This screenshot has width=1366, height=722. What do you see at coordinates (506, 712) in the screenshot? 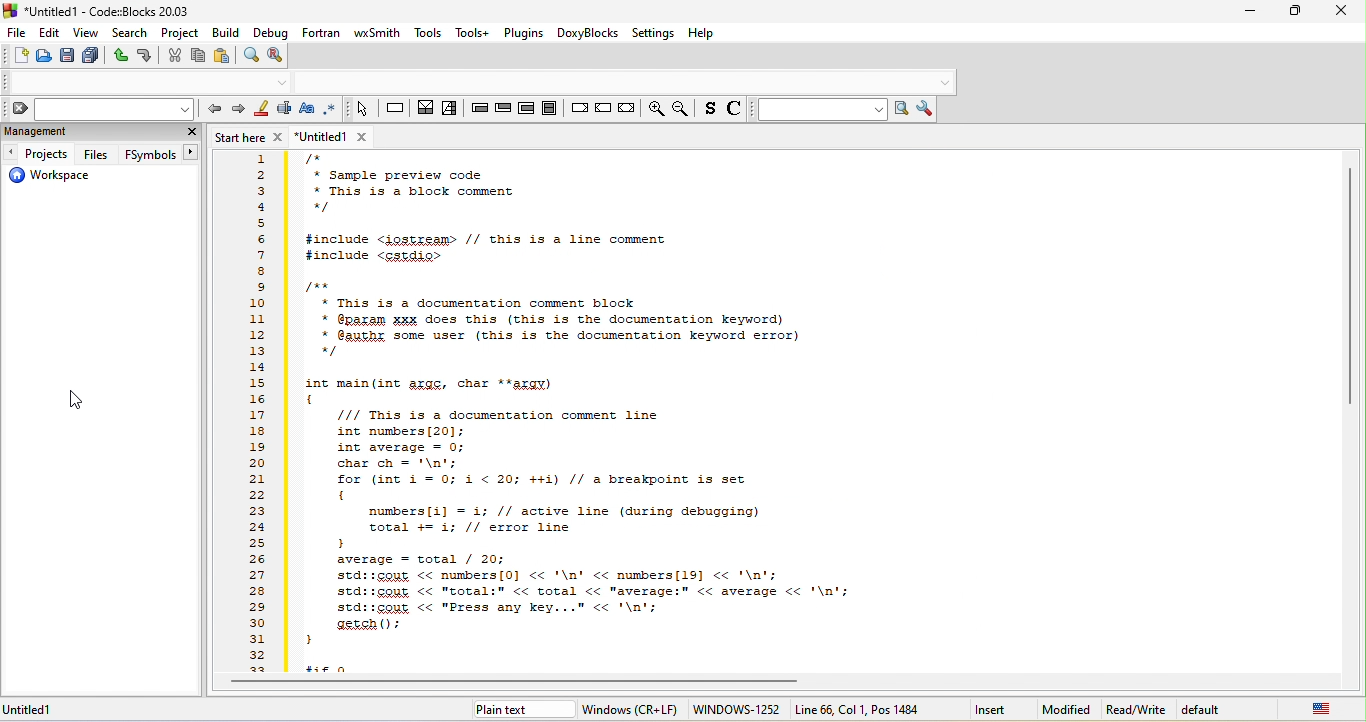
I see `plain text` at bounding box center [506, 712].